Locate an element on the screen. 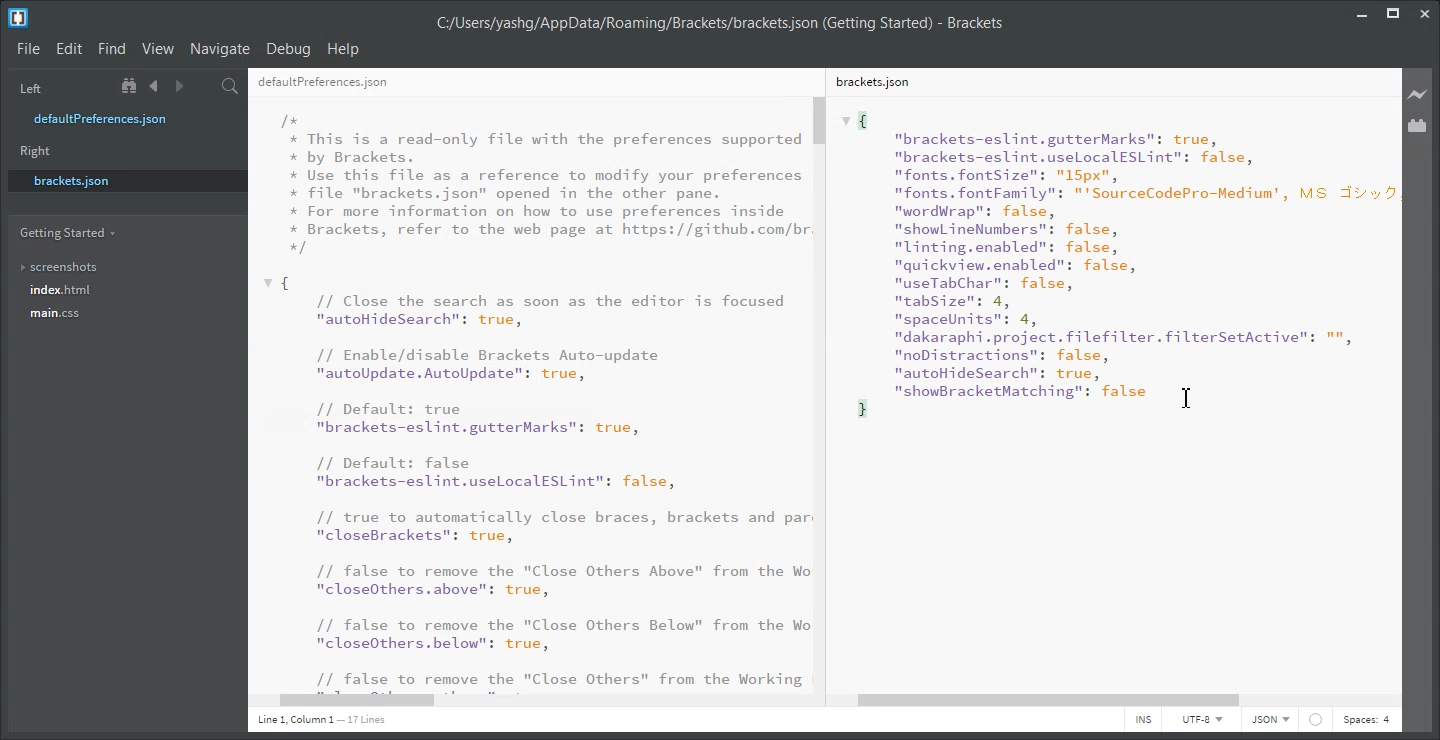 Image resolution: width=1440 pixels, height=740 pixels. Line 1, Column 1 - 17 Lines is located at coordinates (324, 721).